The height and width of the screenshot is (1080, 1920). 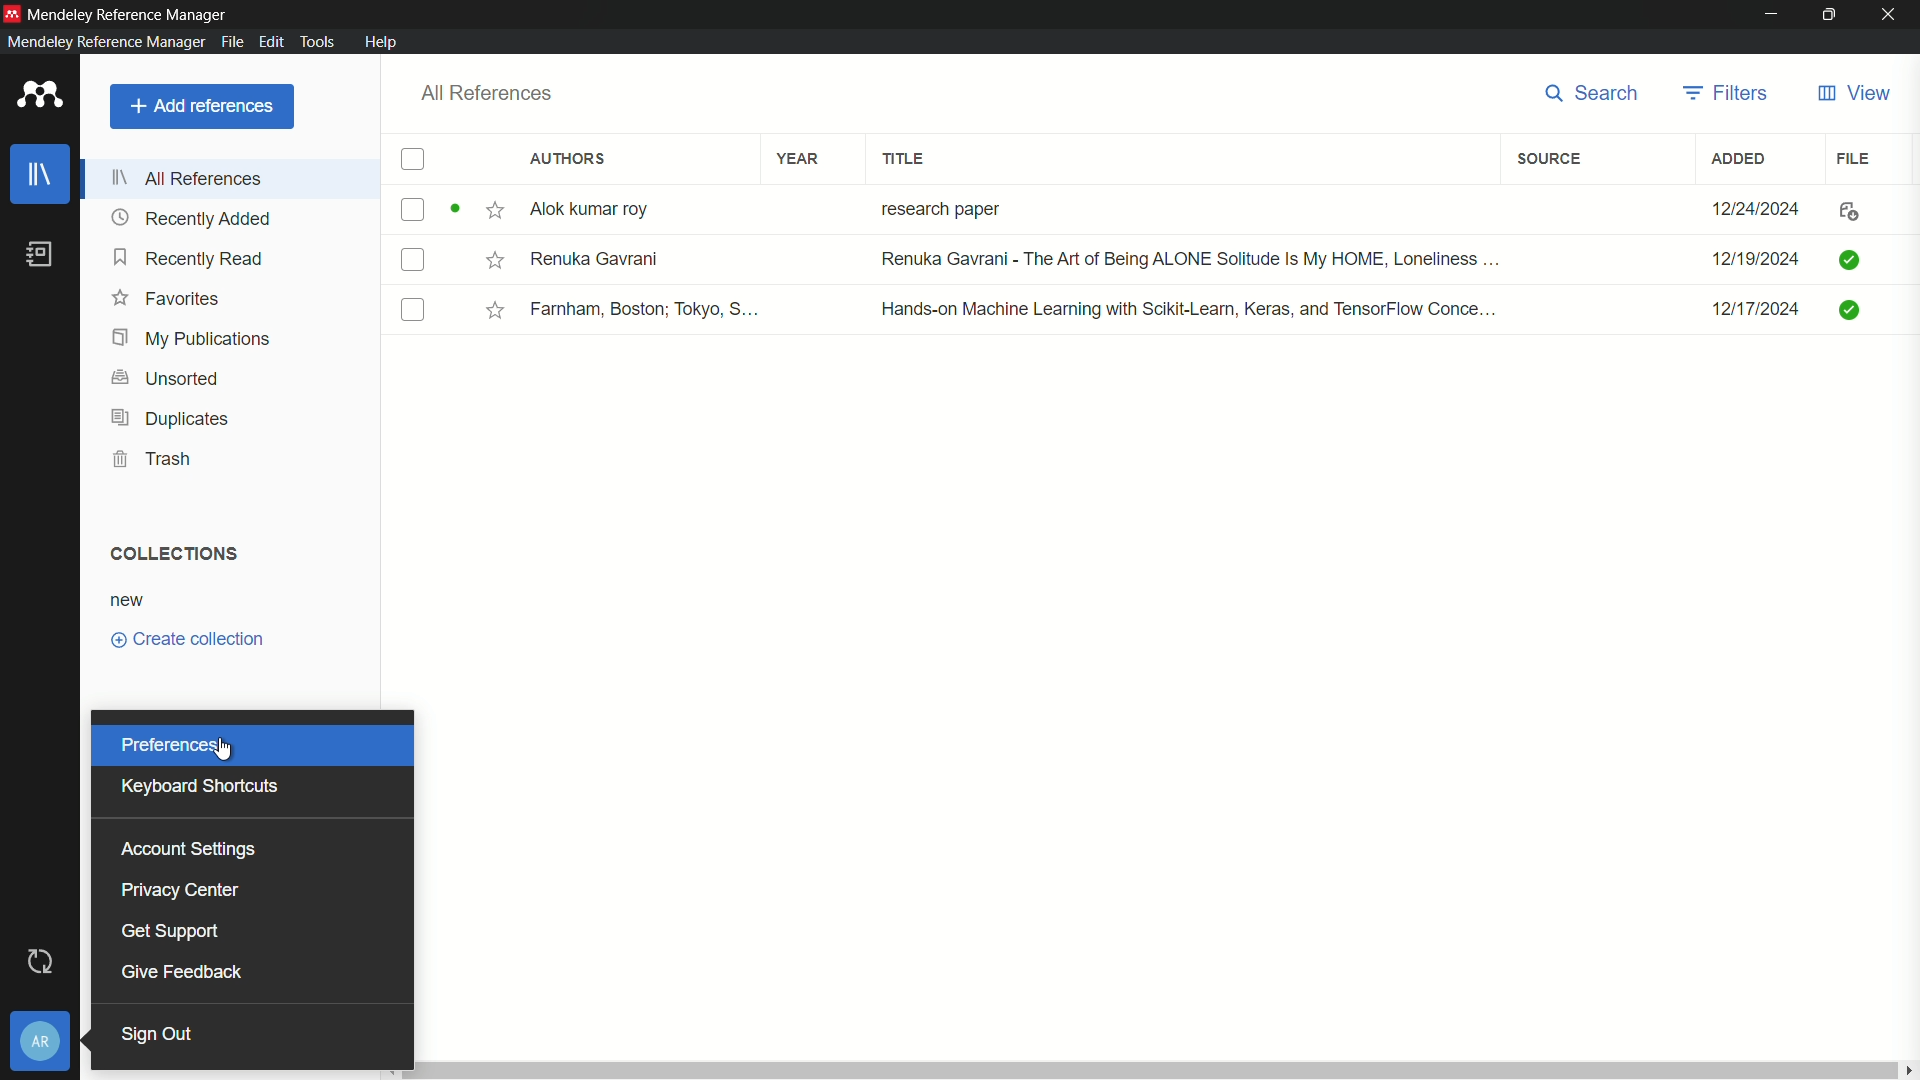 What do you see at coordinates (103, 41) in the screenshot?
I see `mendeley reference manager` at bounding box center [103, 41].